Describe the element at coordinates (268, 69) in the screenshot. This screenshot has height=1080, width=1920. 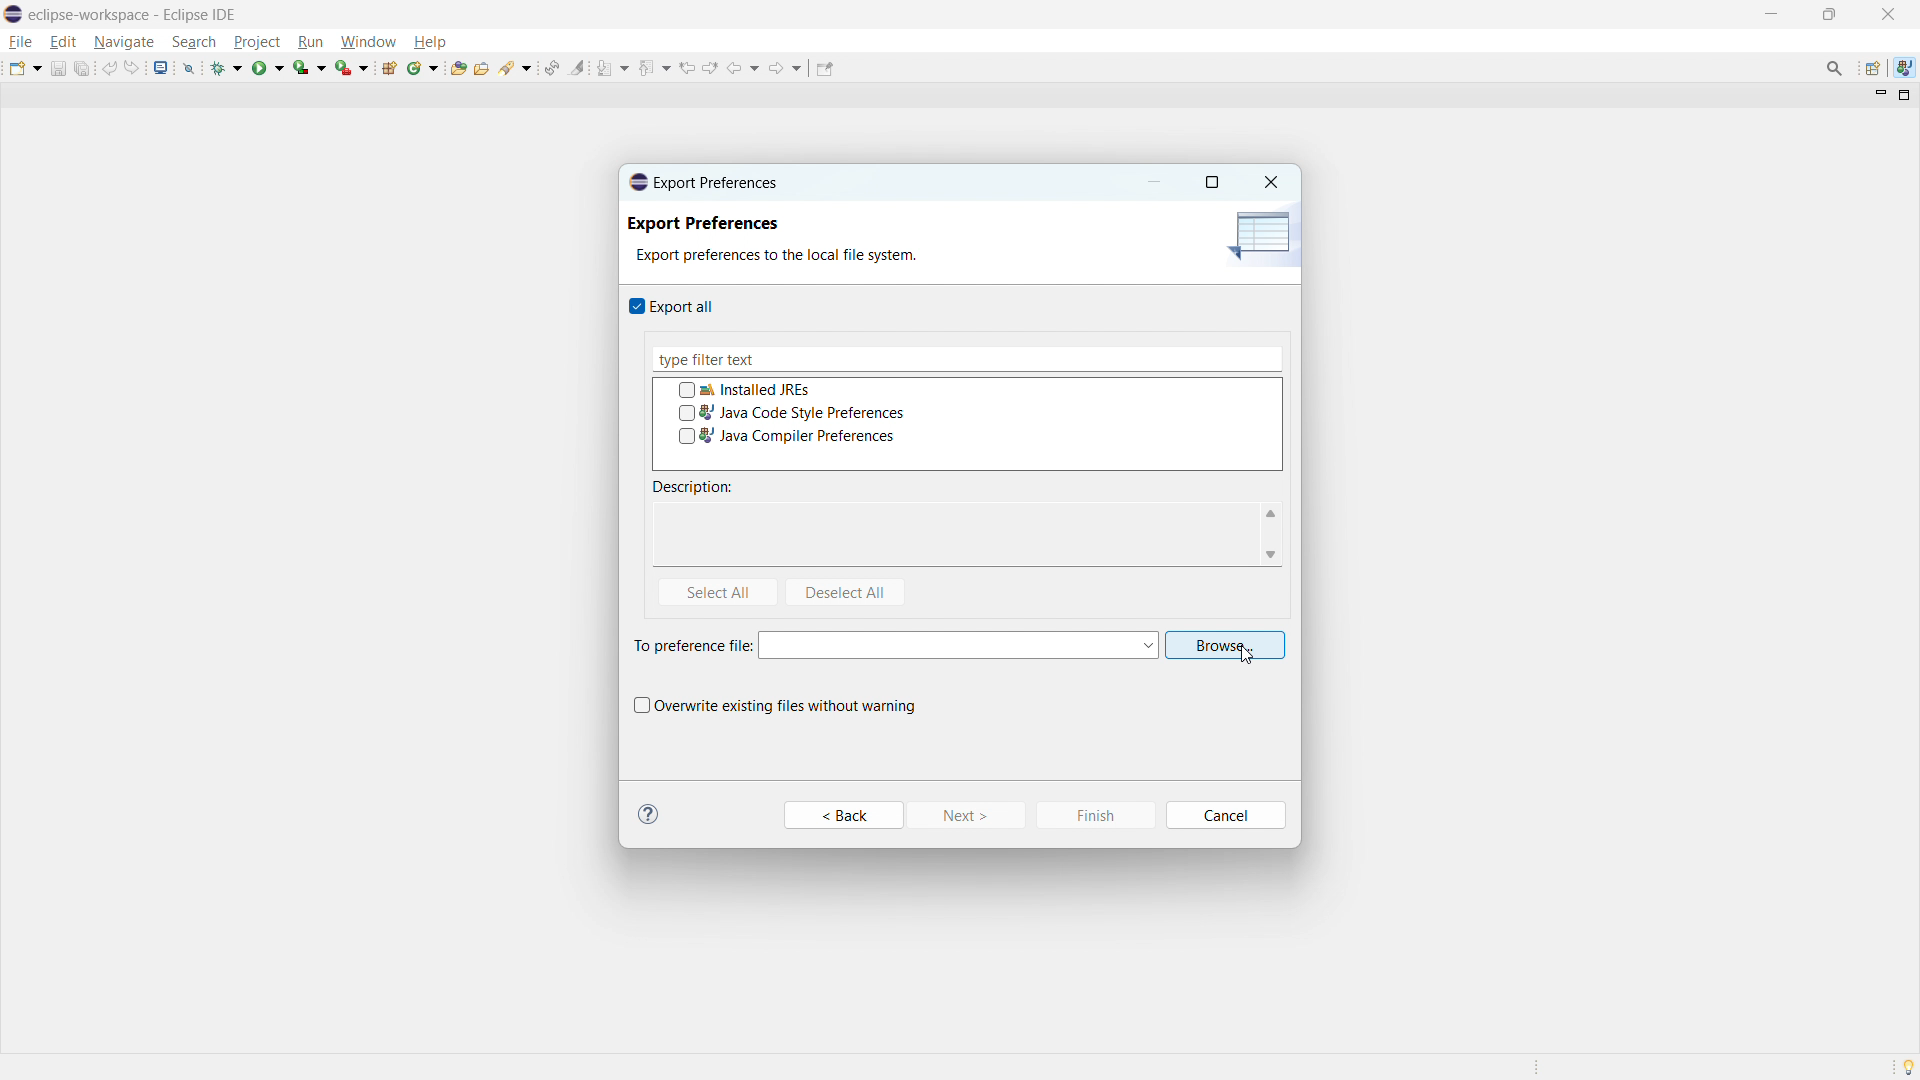
I see `run` at that location.